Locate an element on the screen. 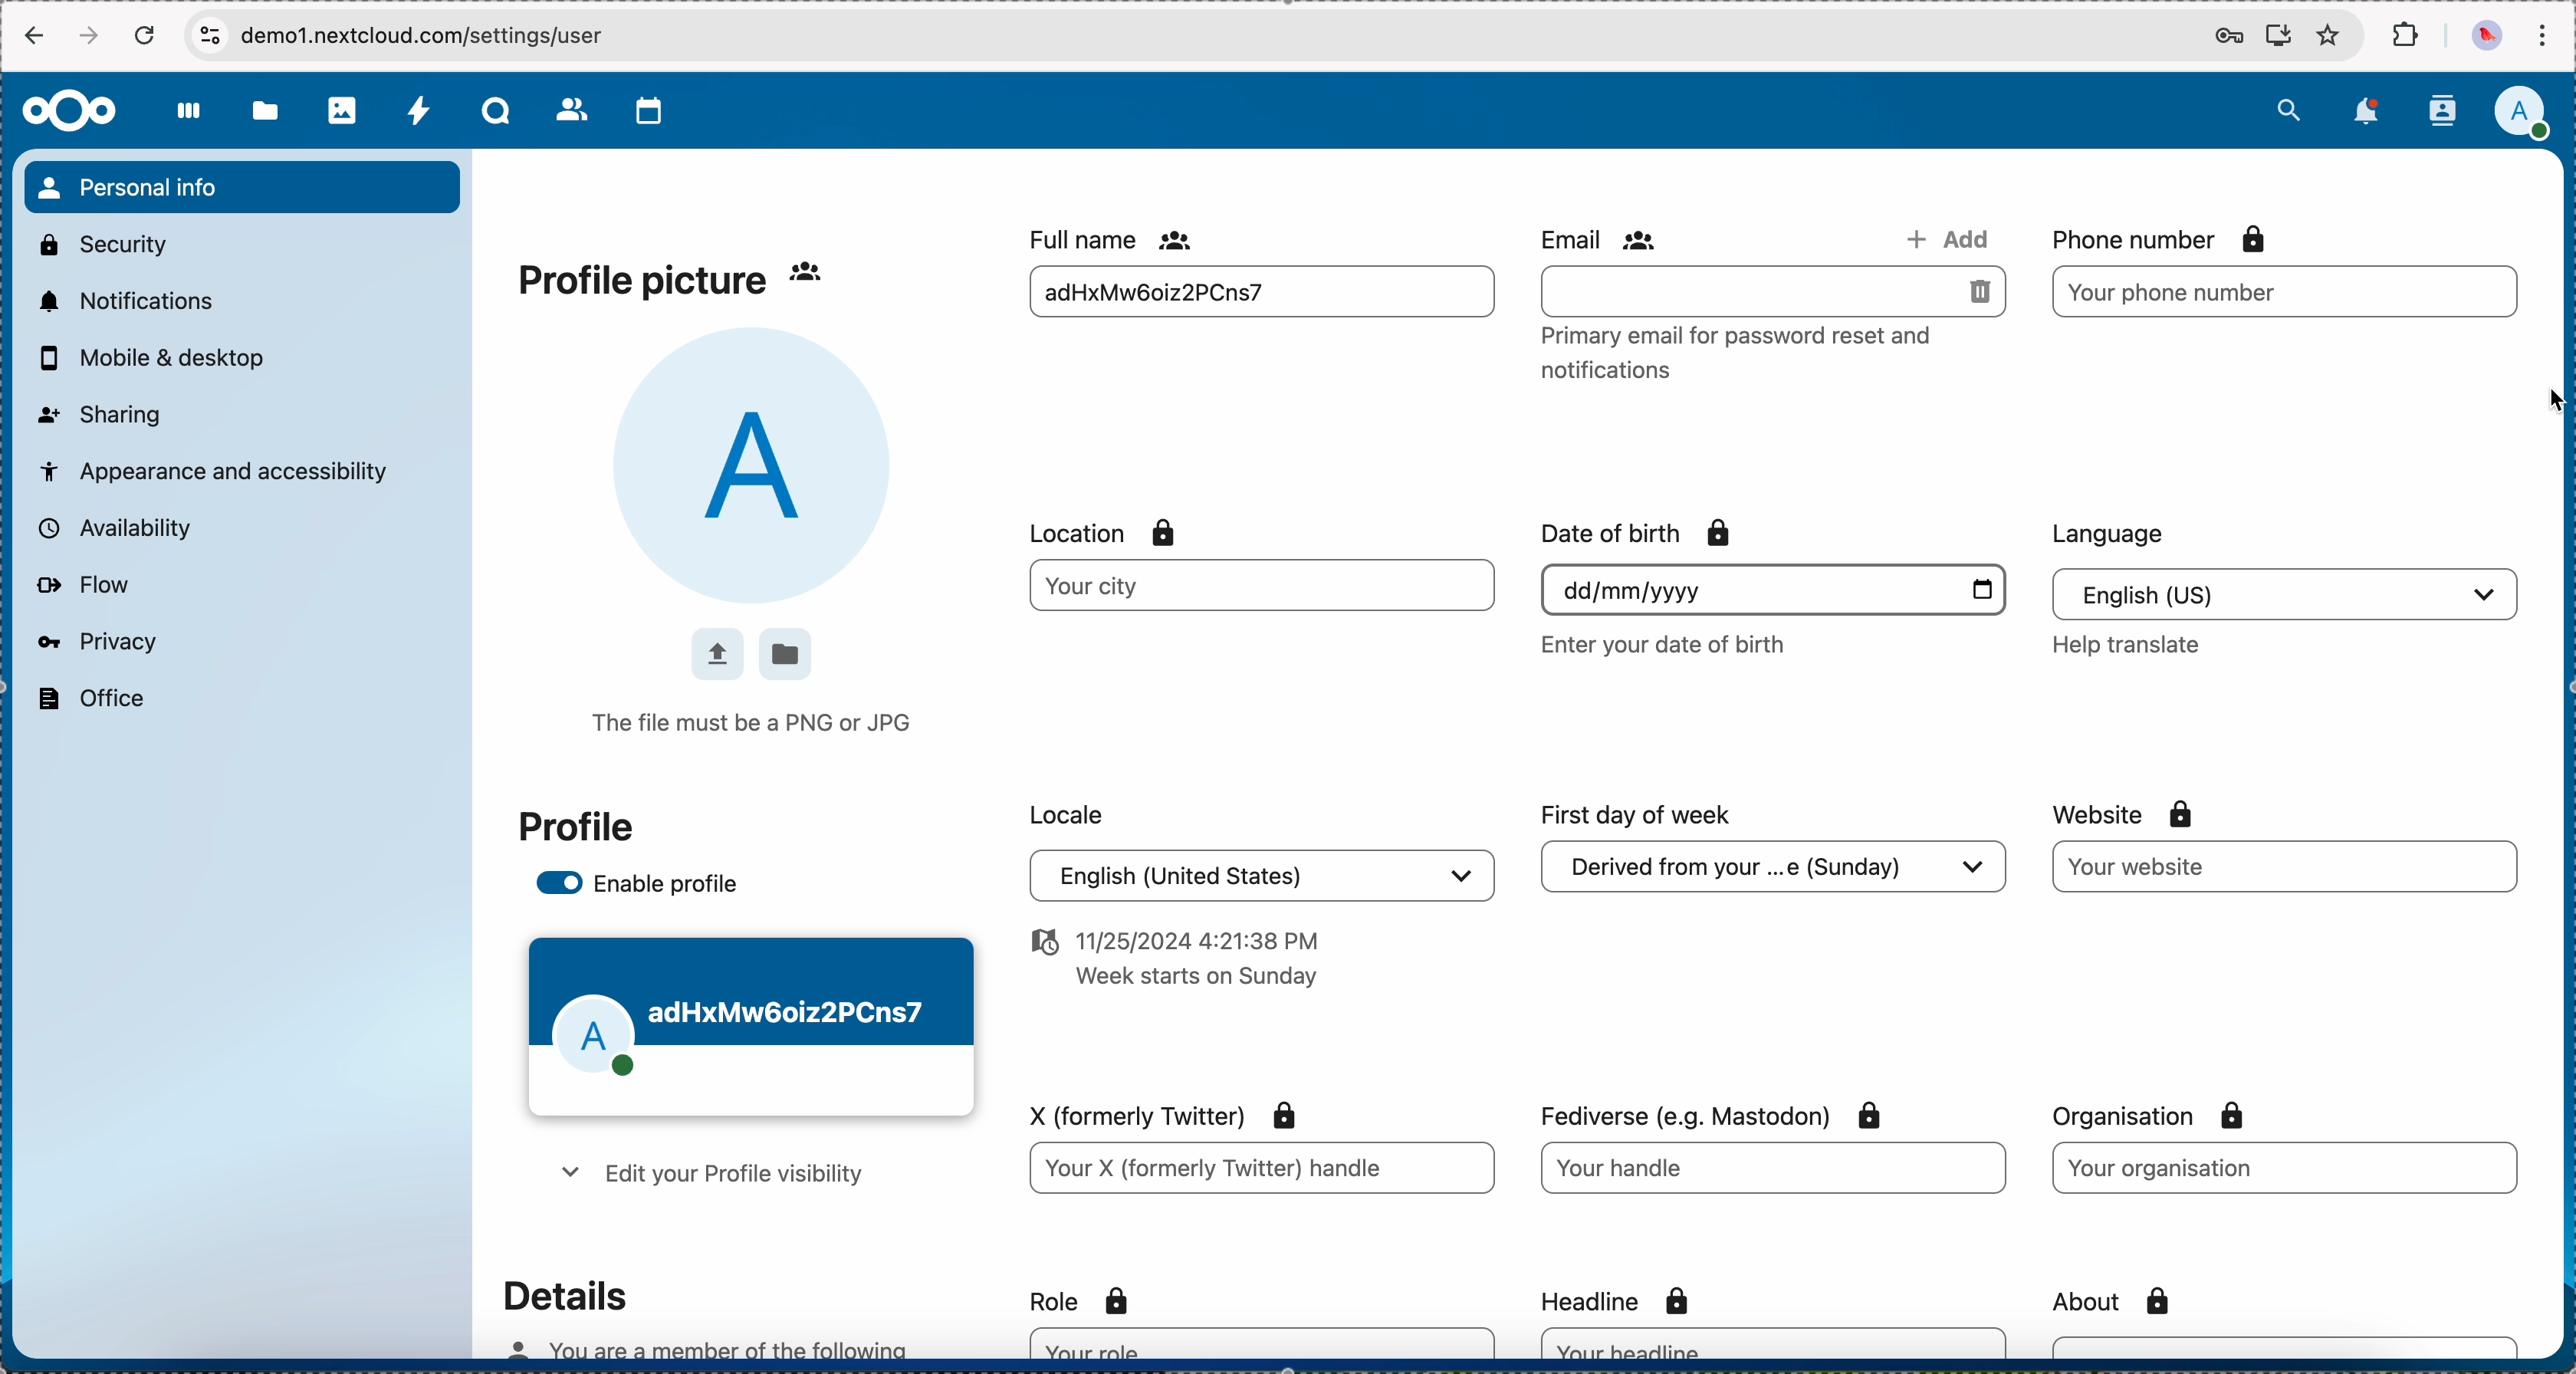  help translate is located at coordinates (2125, 645).